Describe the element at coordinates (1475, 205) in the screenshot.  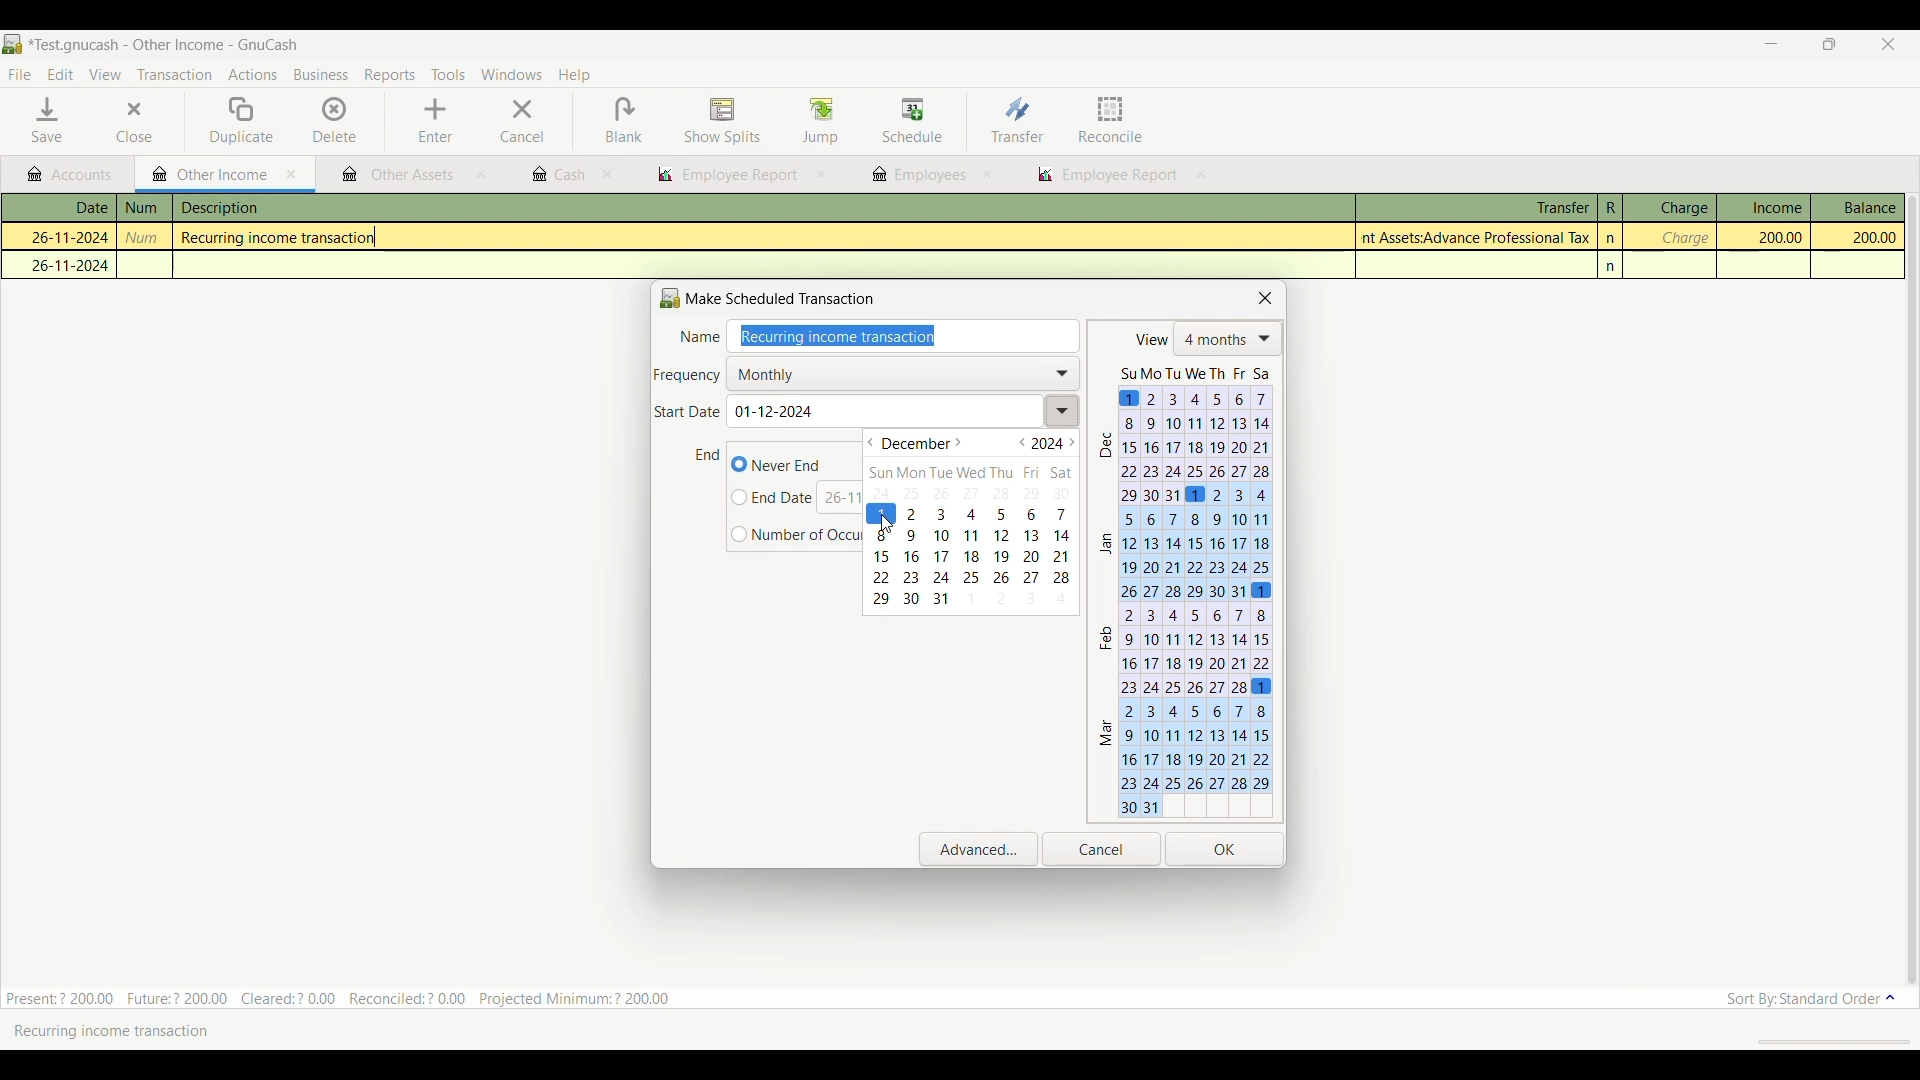
I see `Transfer column` at that location.